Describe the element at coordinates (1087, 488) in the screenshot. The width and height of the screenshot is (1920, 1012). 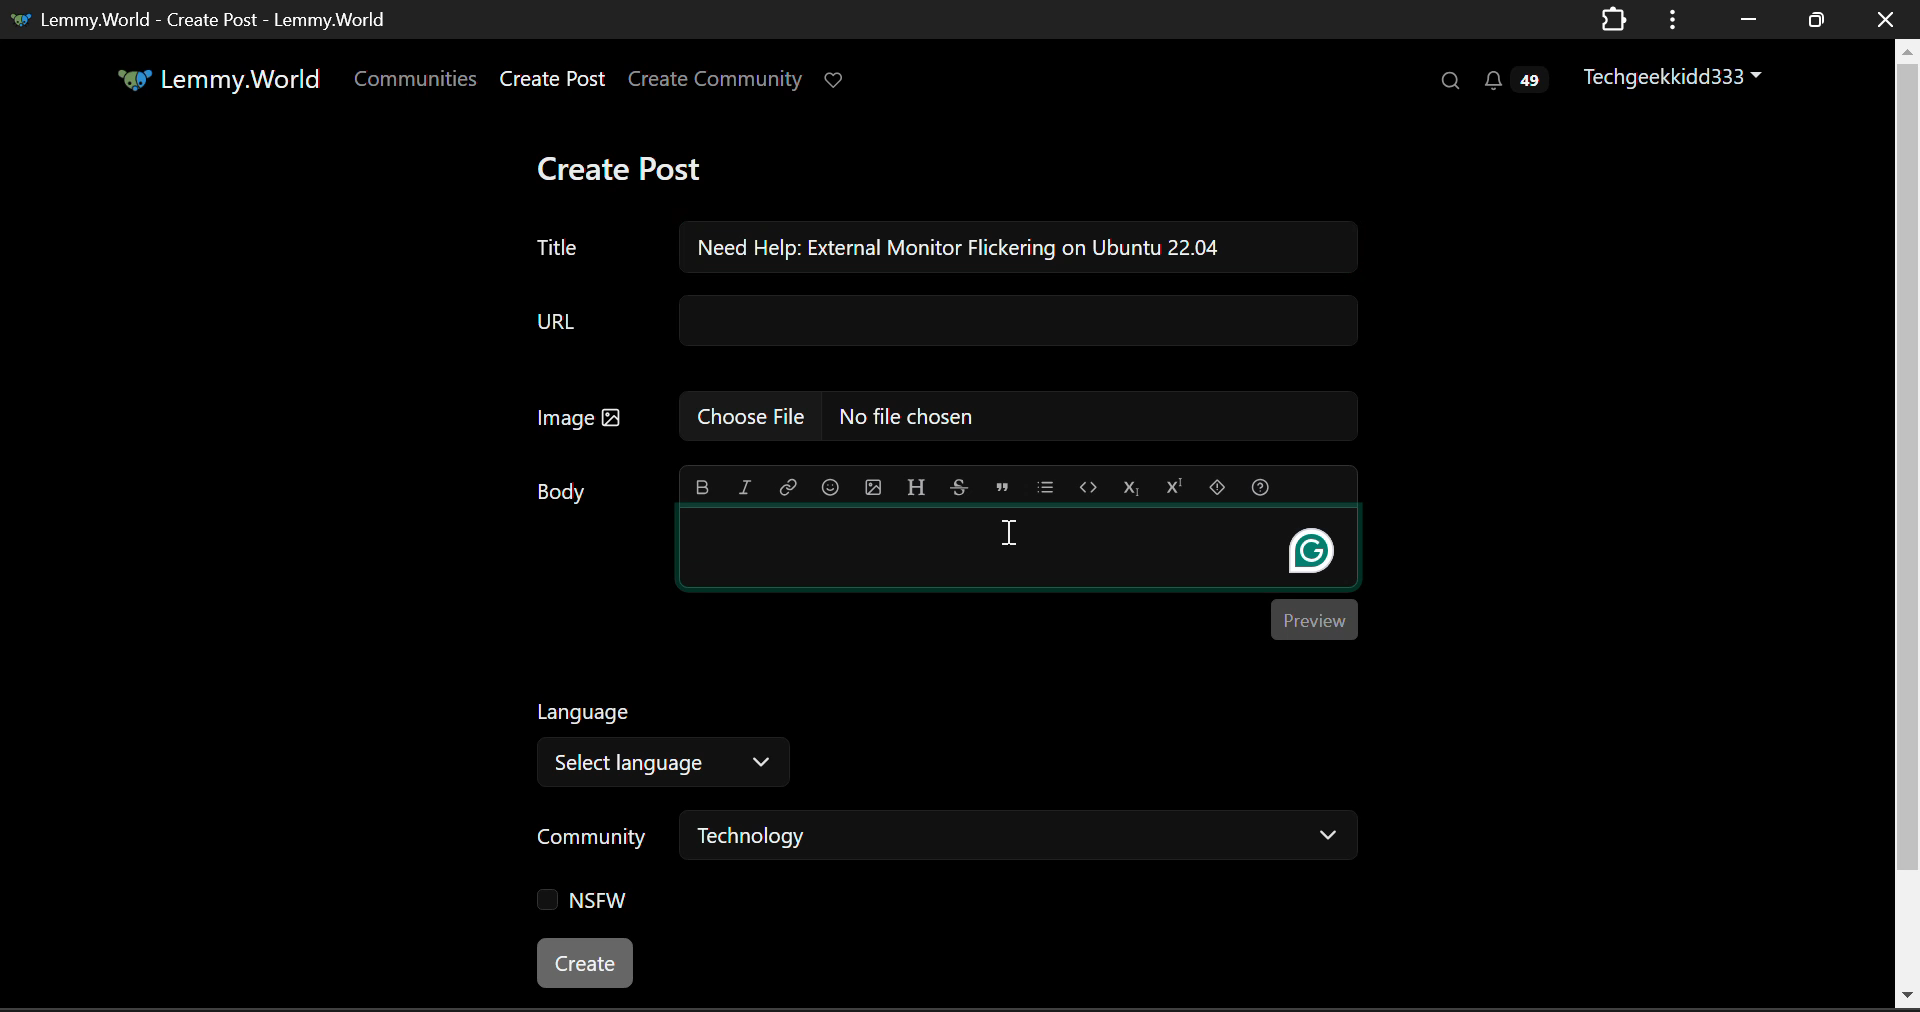
I see `Code` at that location.